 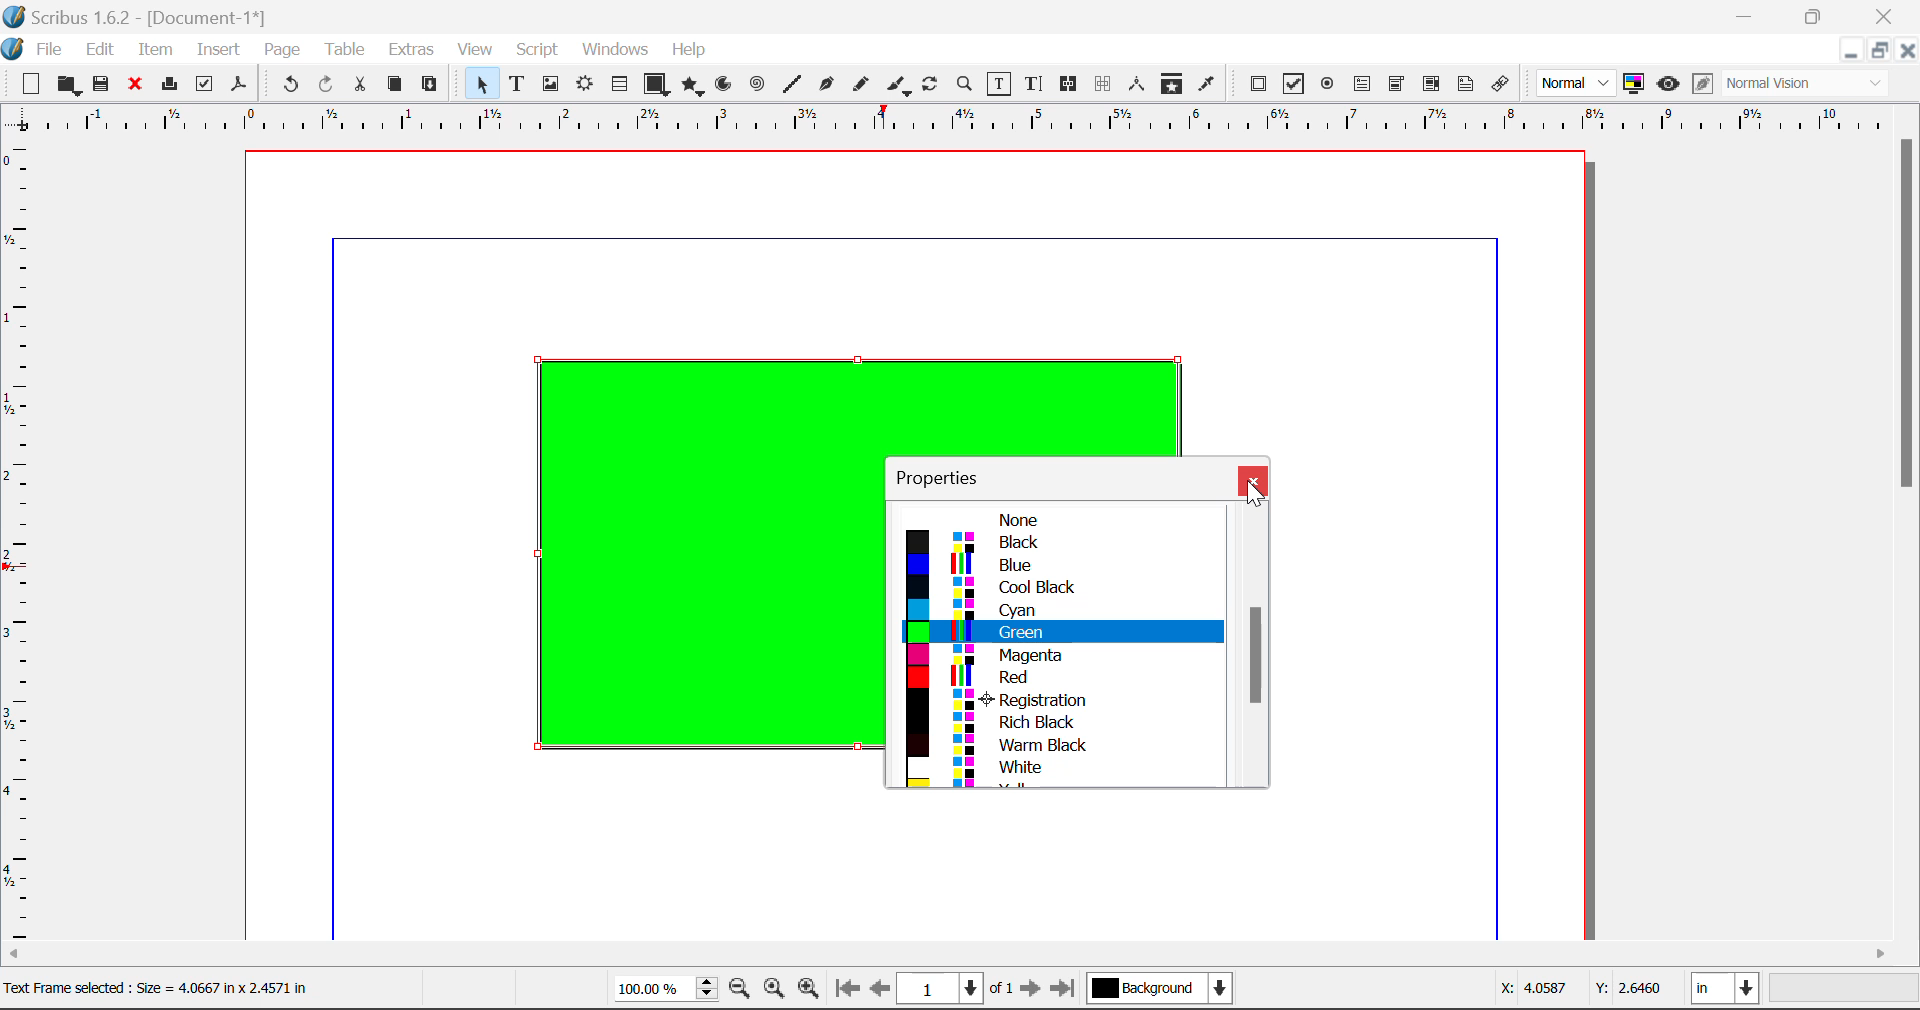 I want to click on Warm Black, so click(x=1056, y=744).